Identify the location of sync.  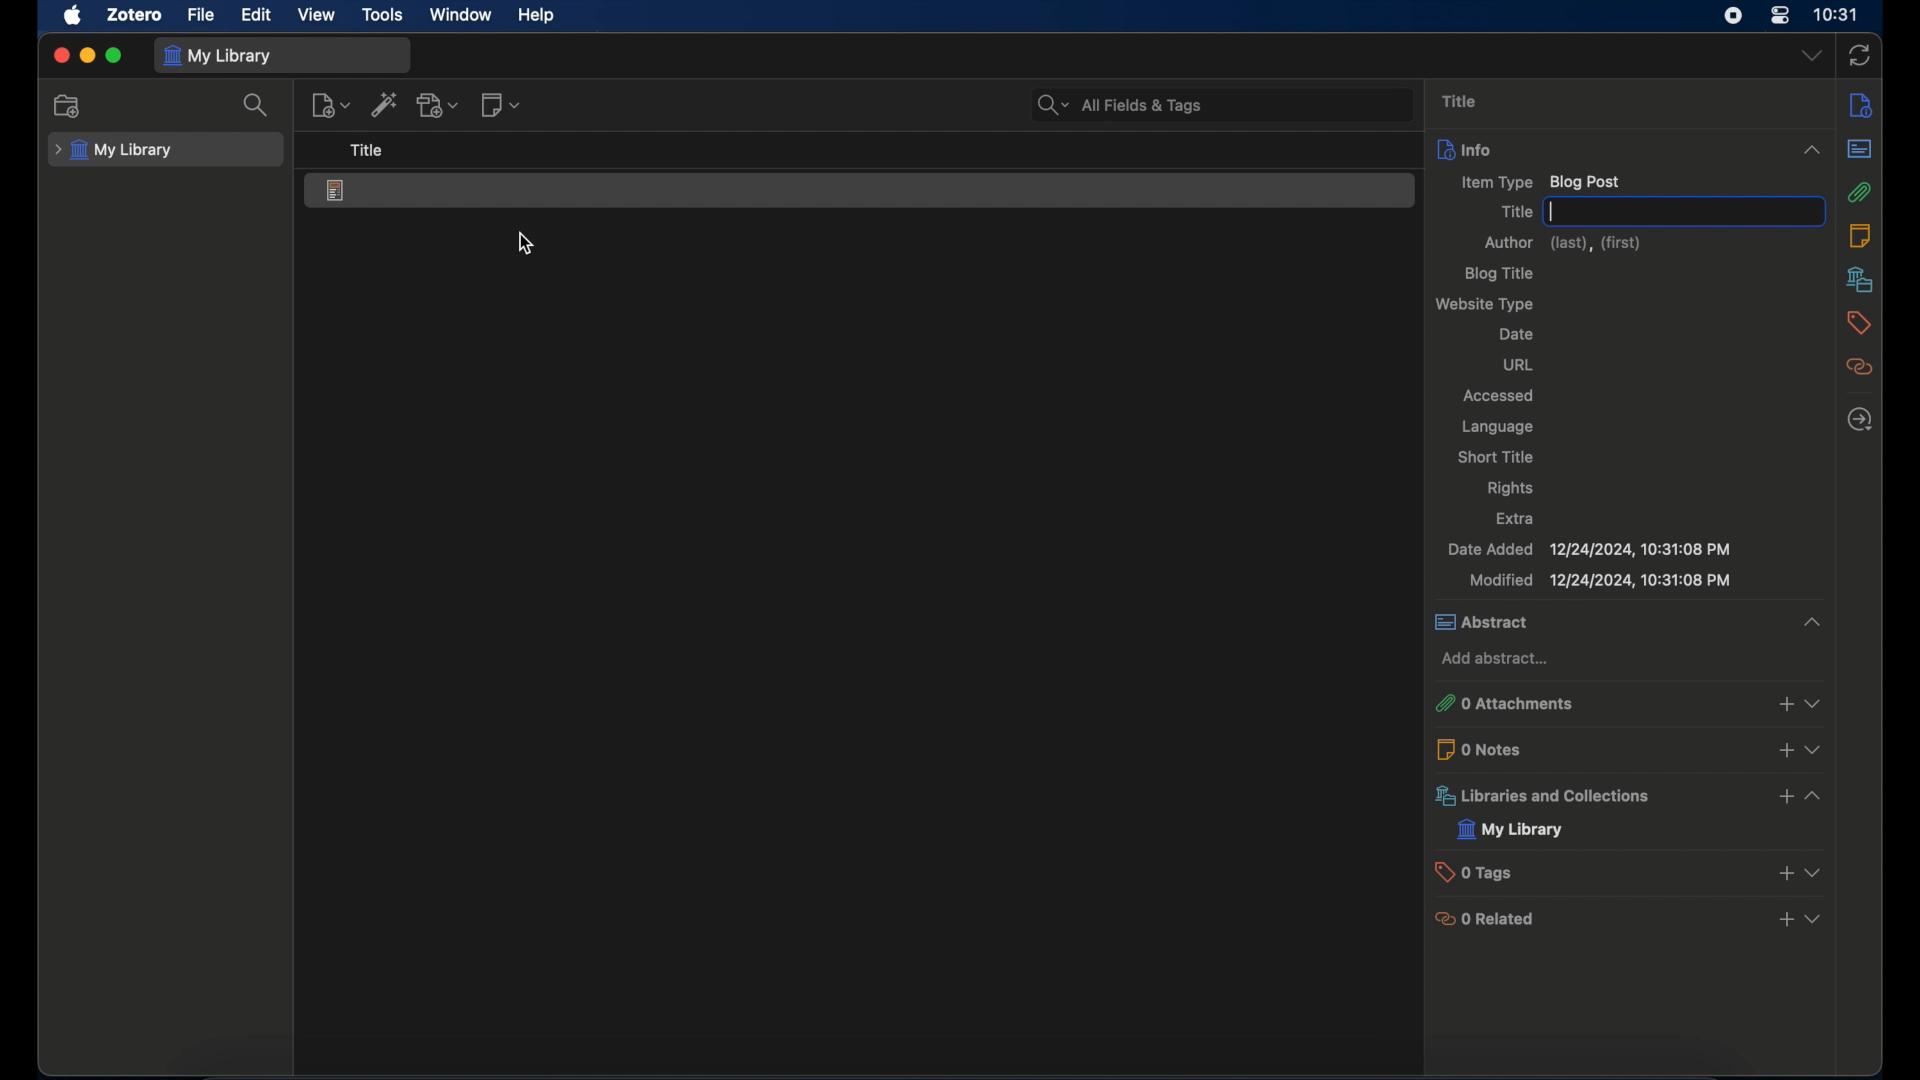
(1860, 57).